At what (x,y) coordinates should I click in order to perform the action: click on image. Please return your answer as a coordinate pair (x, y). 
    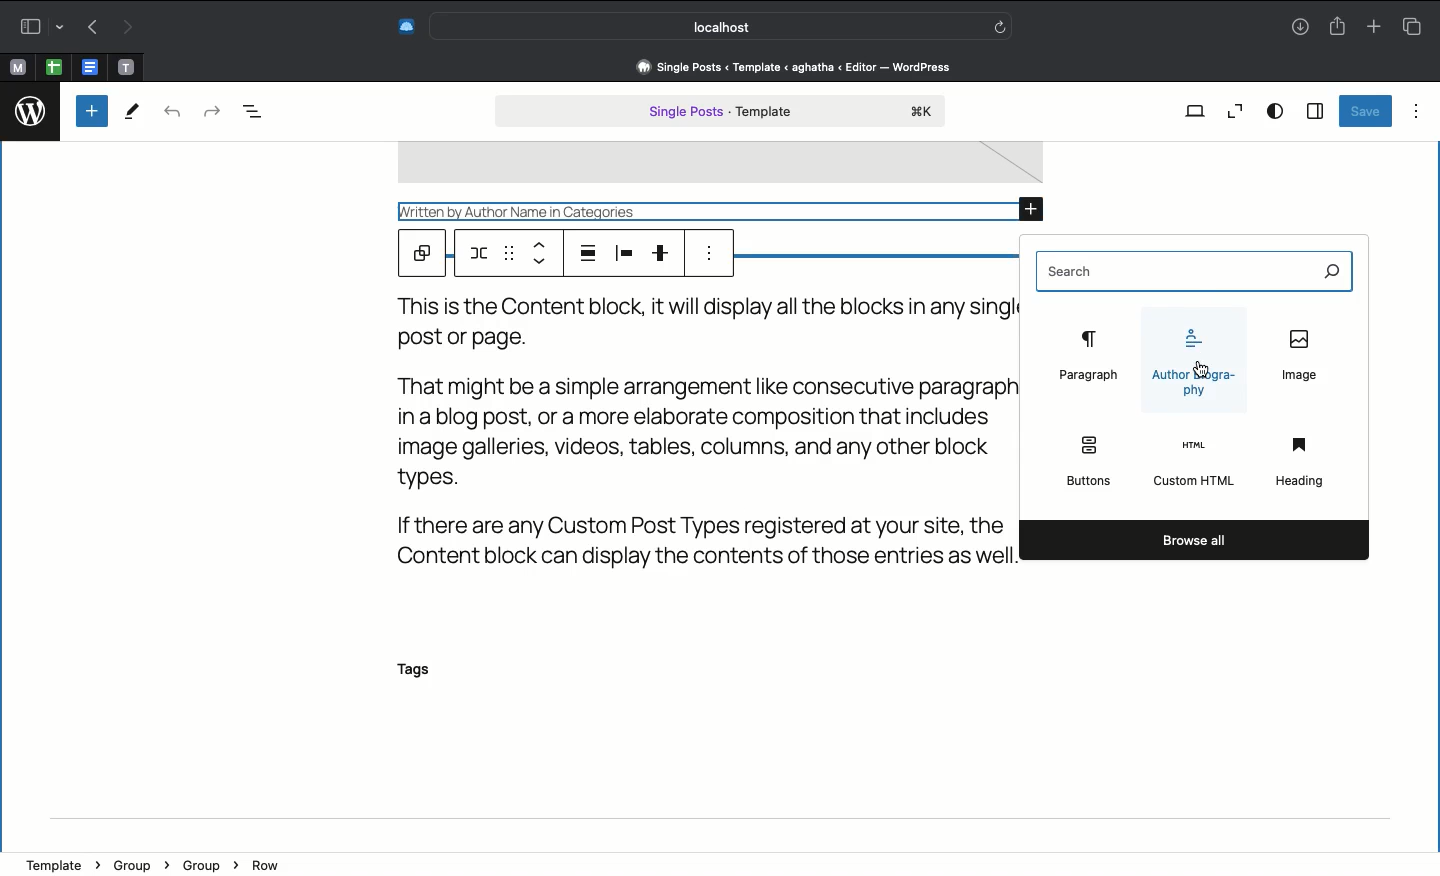
    Looking at the image, I should click on (719, 165).